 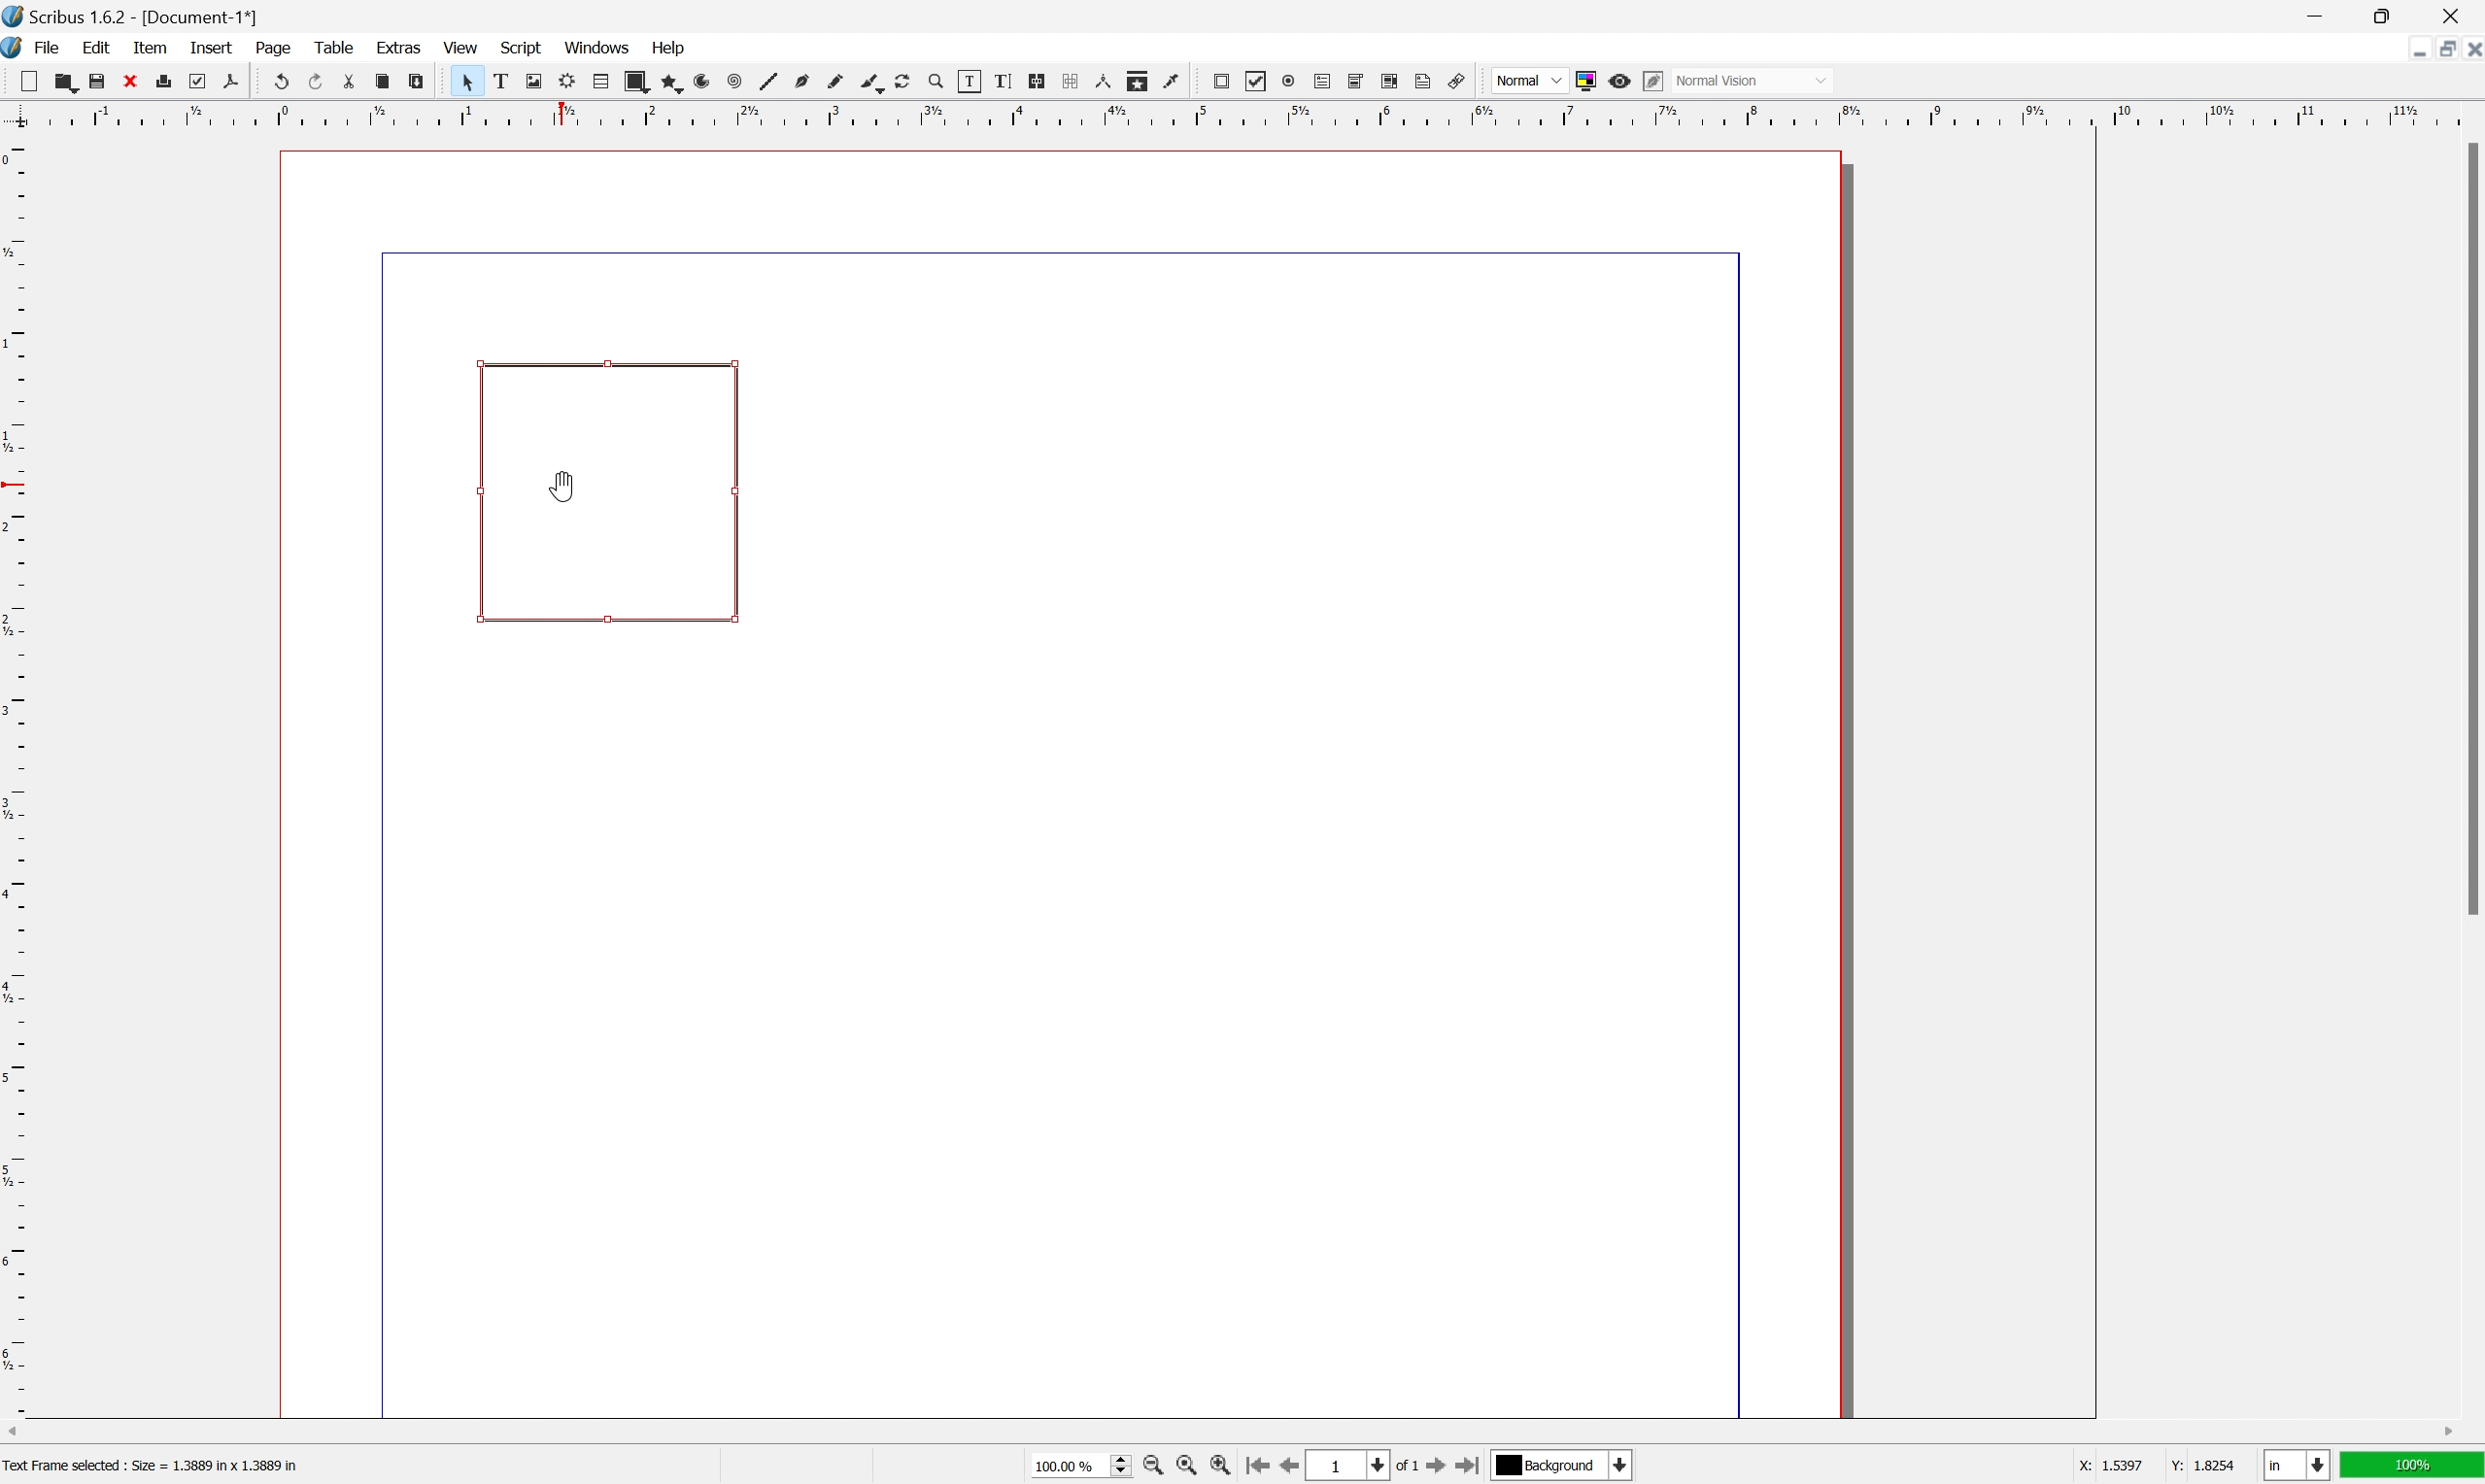 What do you see at coordinates (1230, 1433) in the screenshot?
I see `scroll bar` at bounding box center [1230, 1433].